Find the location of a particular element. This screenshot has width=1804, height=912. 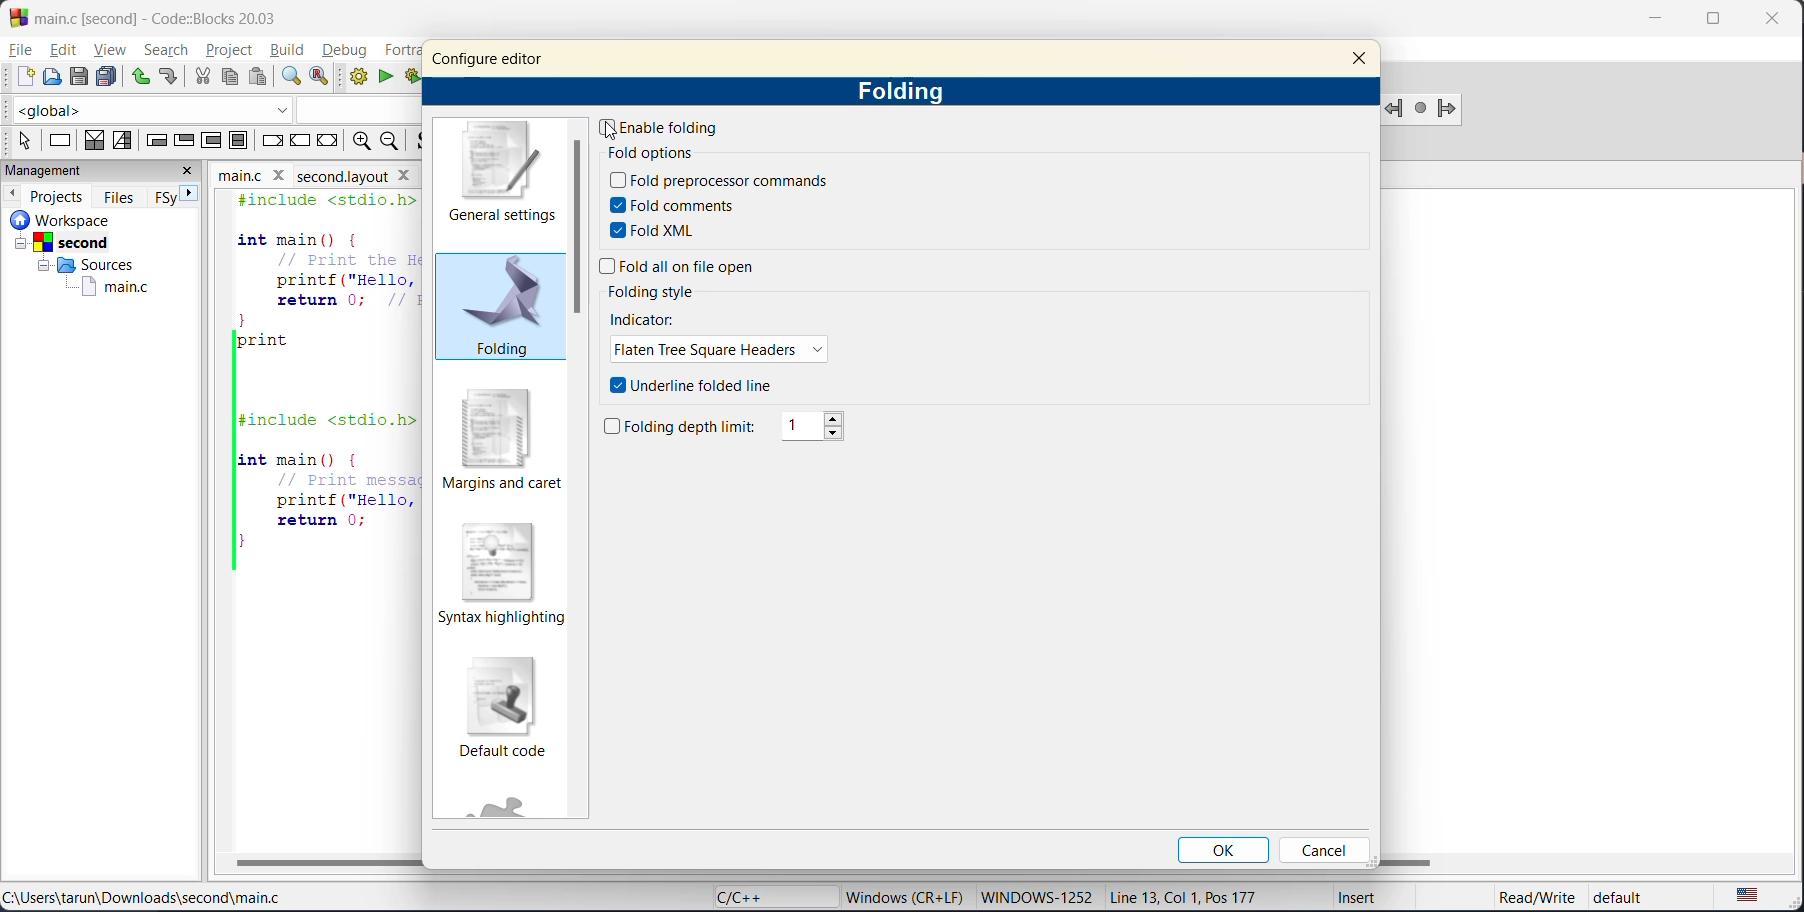

build and run is located at coordinates (417, 76).